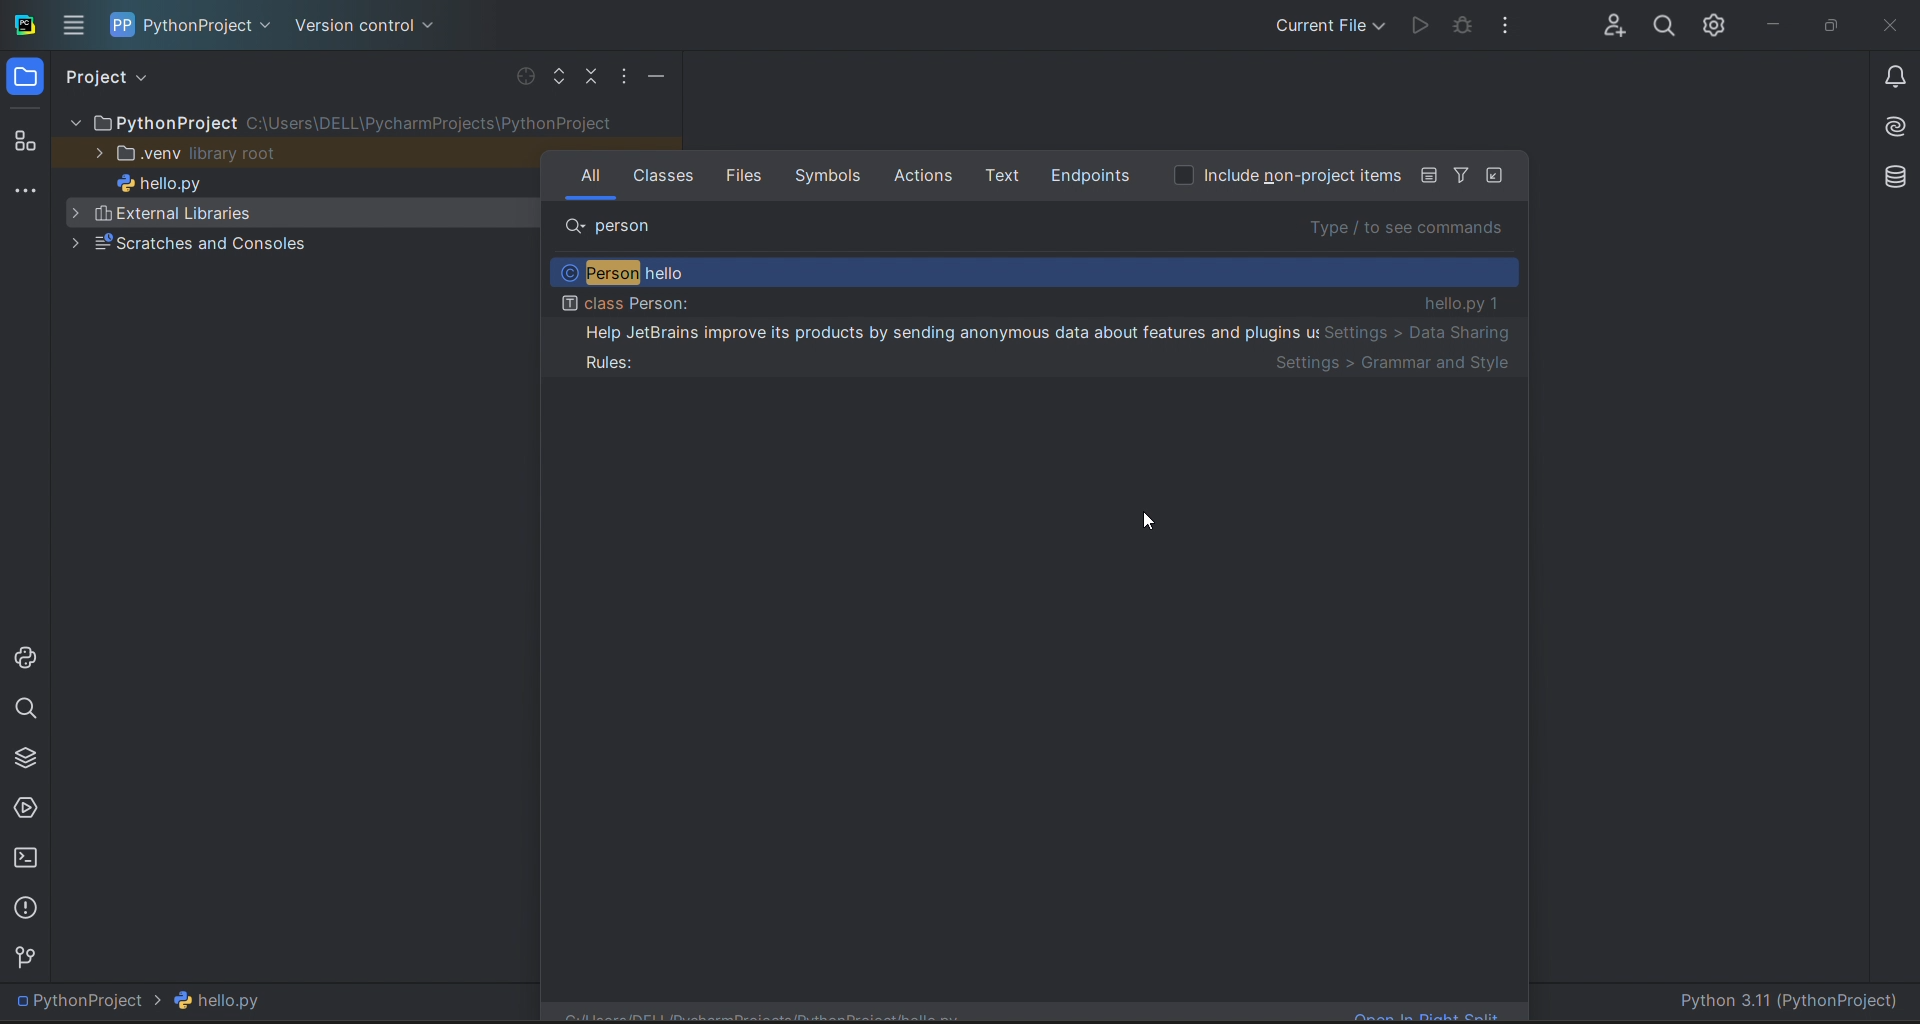  What do you see at coordinates (665, 178) in the screenshot?
I see `classes` at bounding box center [665, 178].